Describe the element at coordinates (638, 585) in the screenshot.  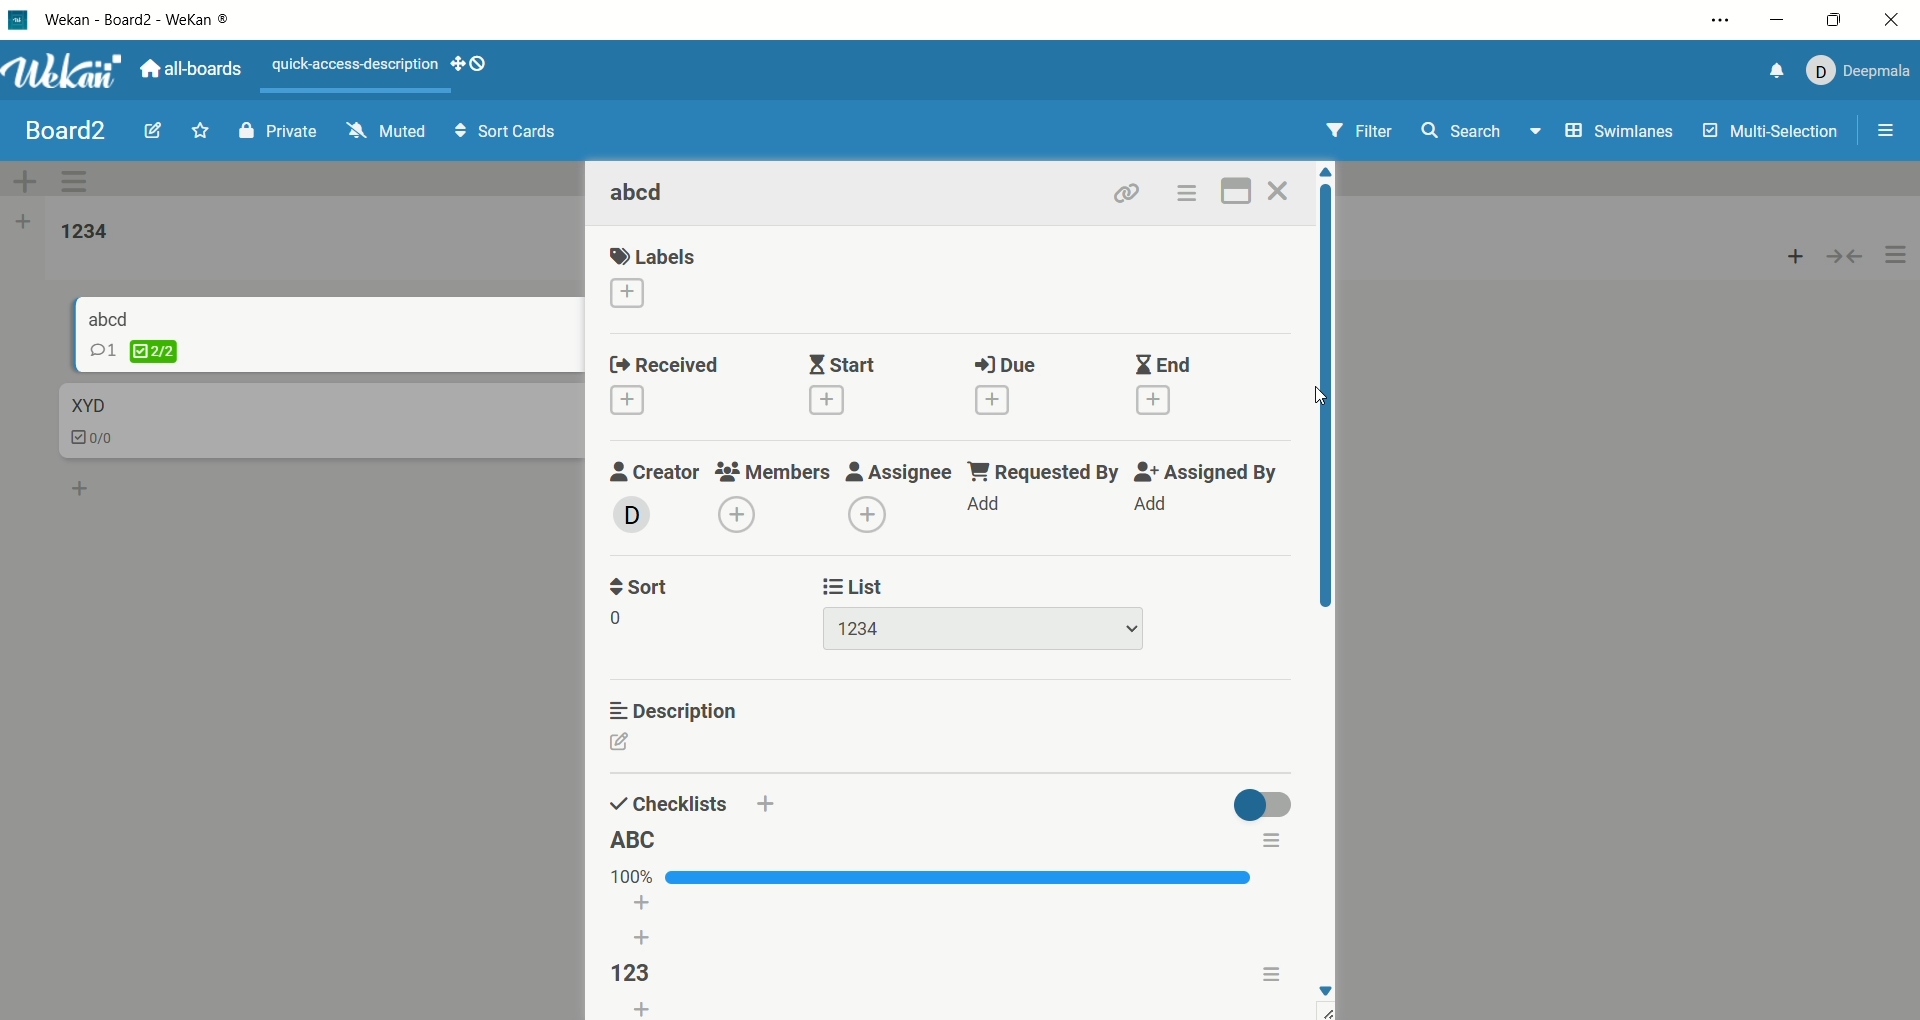
I see `sort` at that location.